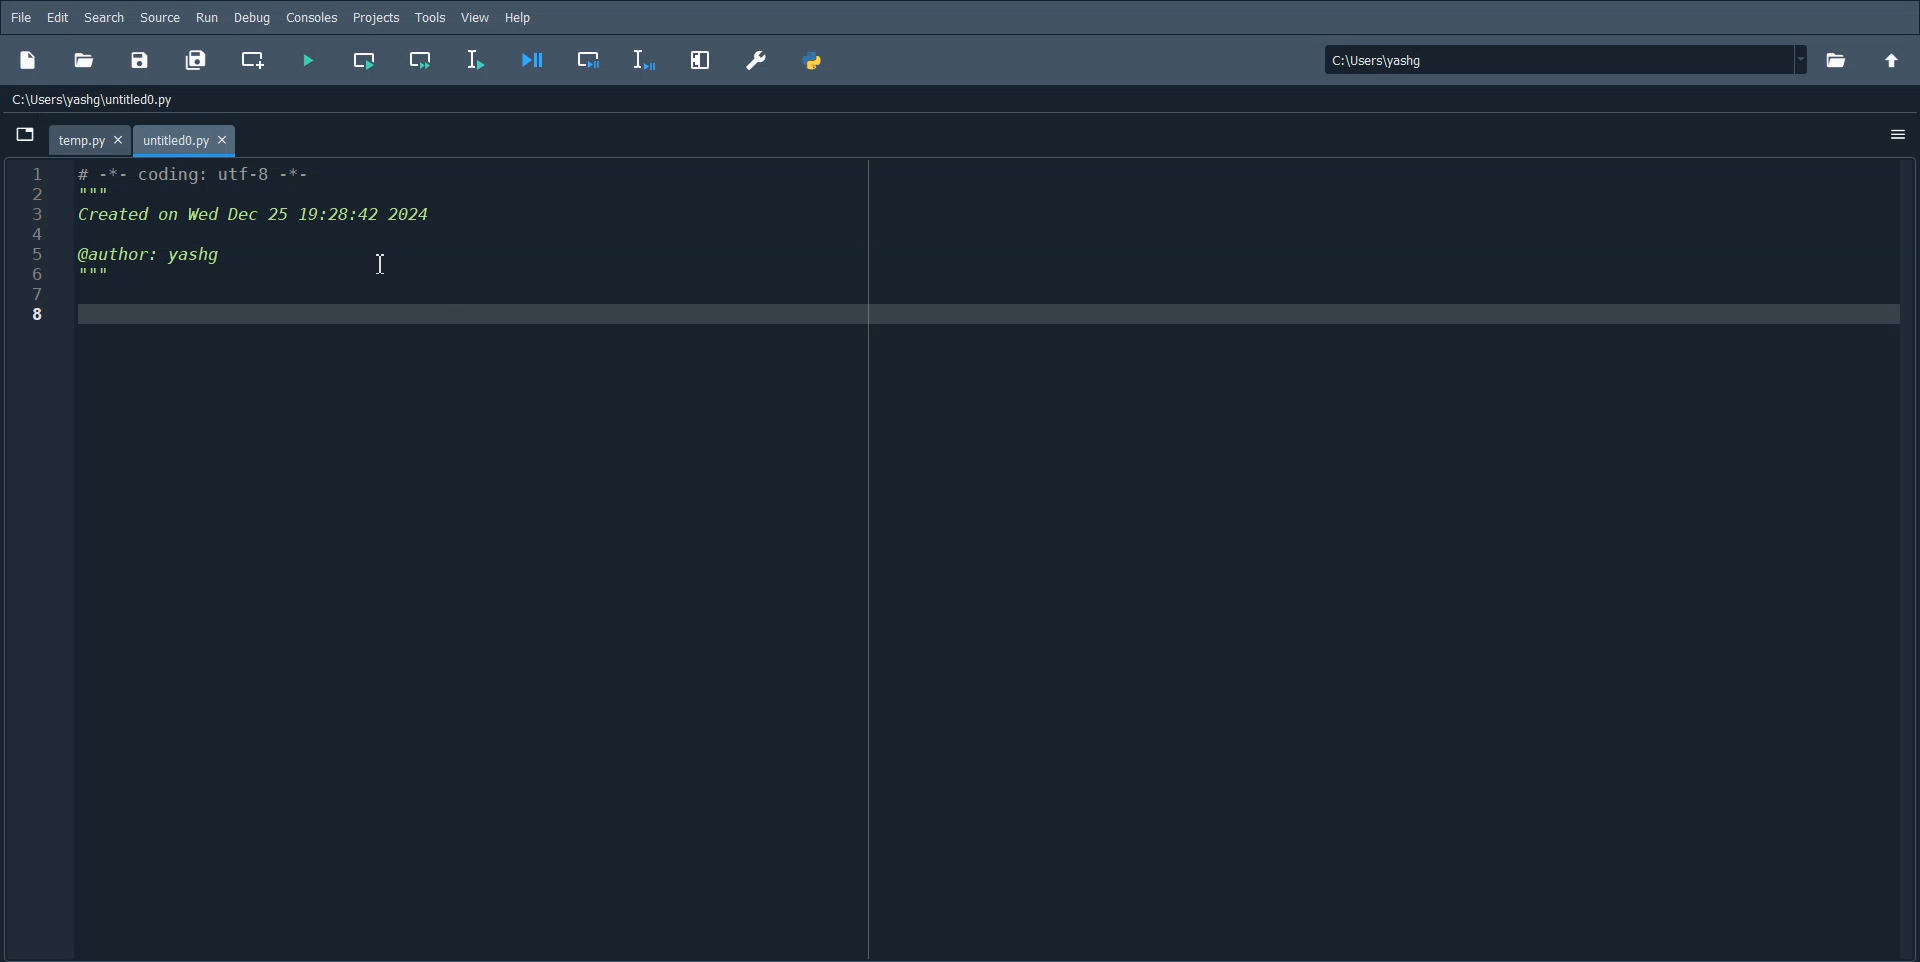 Image resolution: width=1920 pixels, height=962 pixels. Describe the element at coordinates (209, 18) in the screenshot. I see `Run` at that location.